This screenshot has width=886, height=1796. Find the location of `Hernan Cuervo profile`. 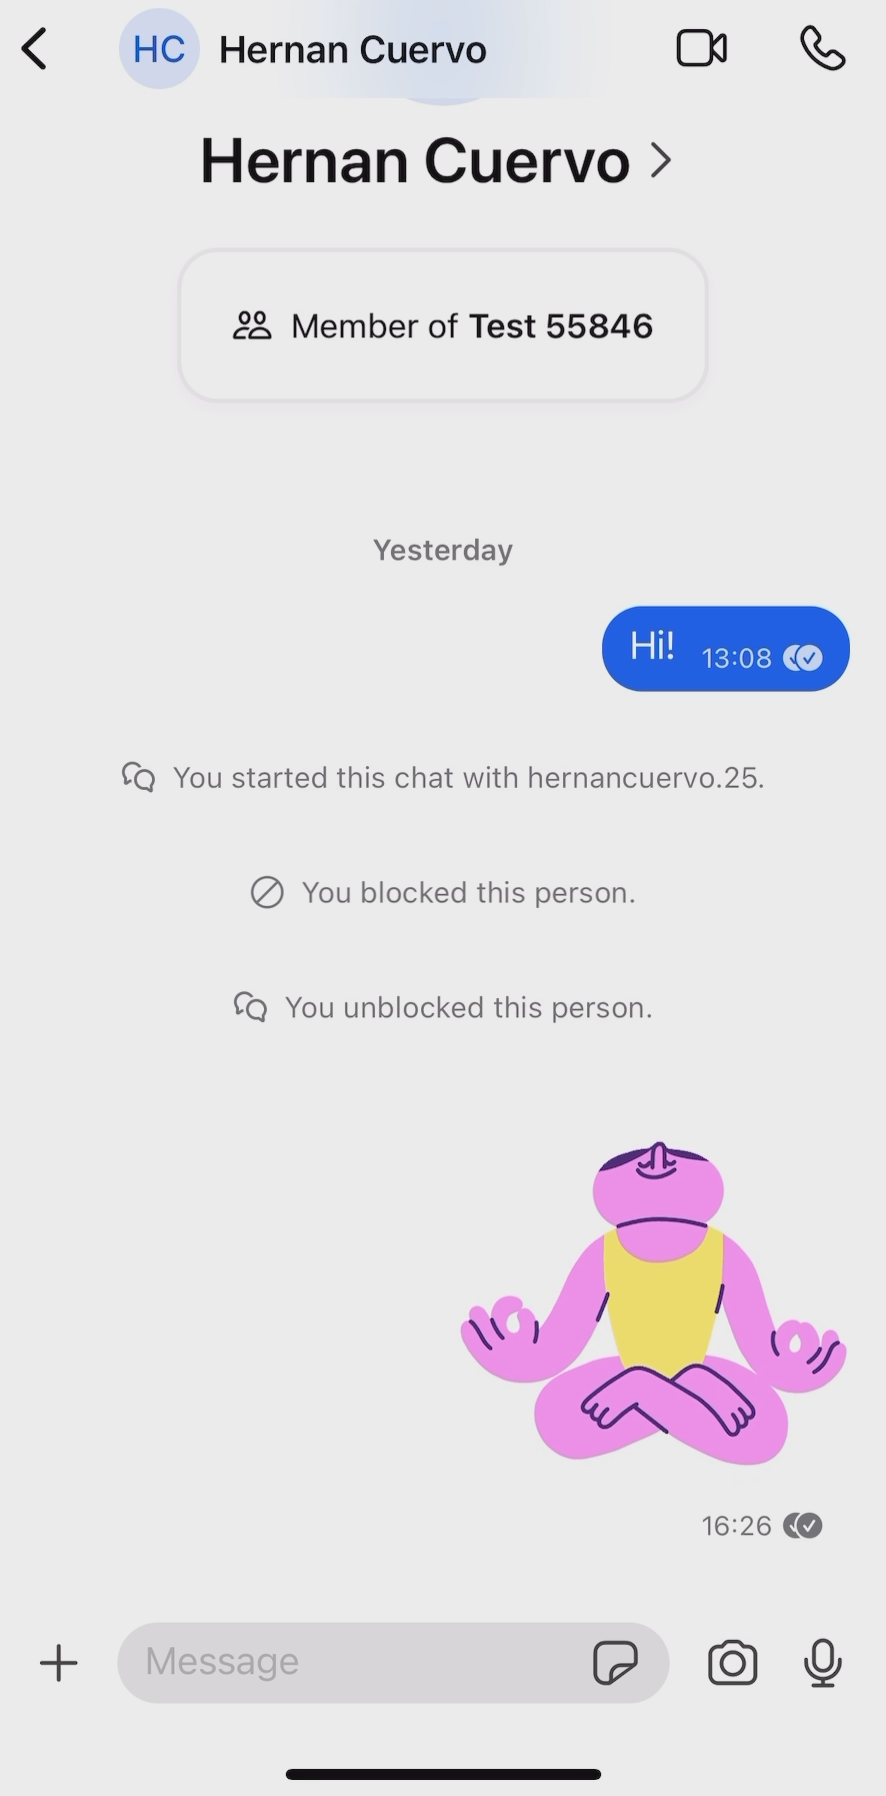

Hernan Cuervo profile is located at coordinates (302, 46).